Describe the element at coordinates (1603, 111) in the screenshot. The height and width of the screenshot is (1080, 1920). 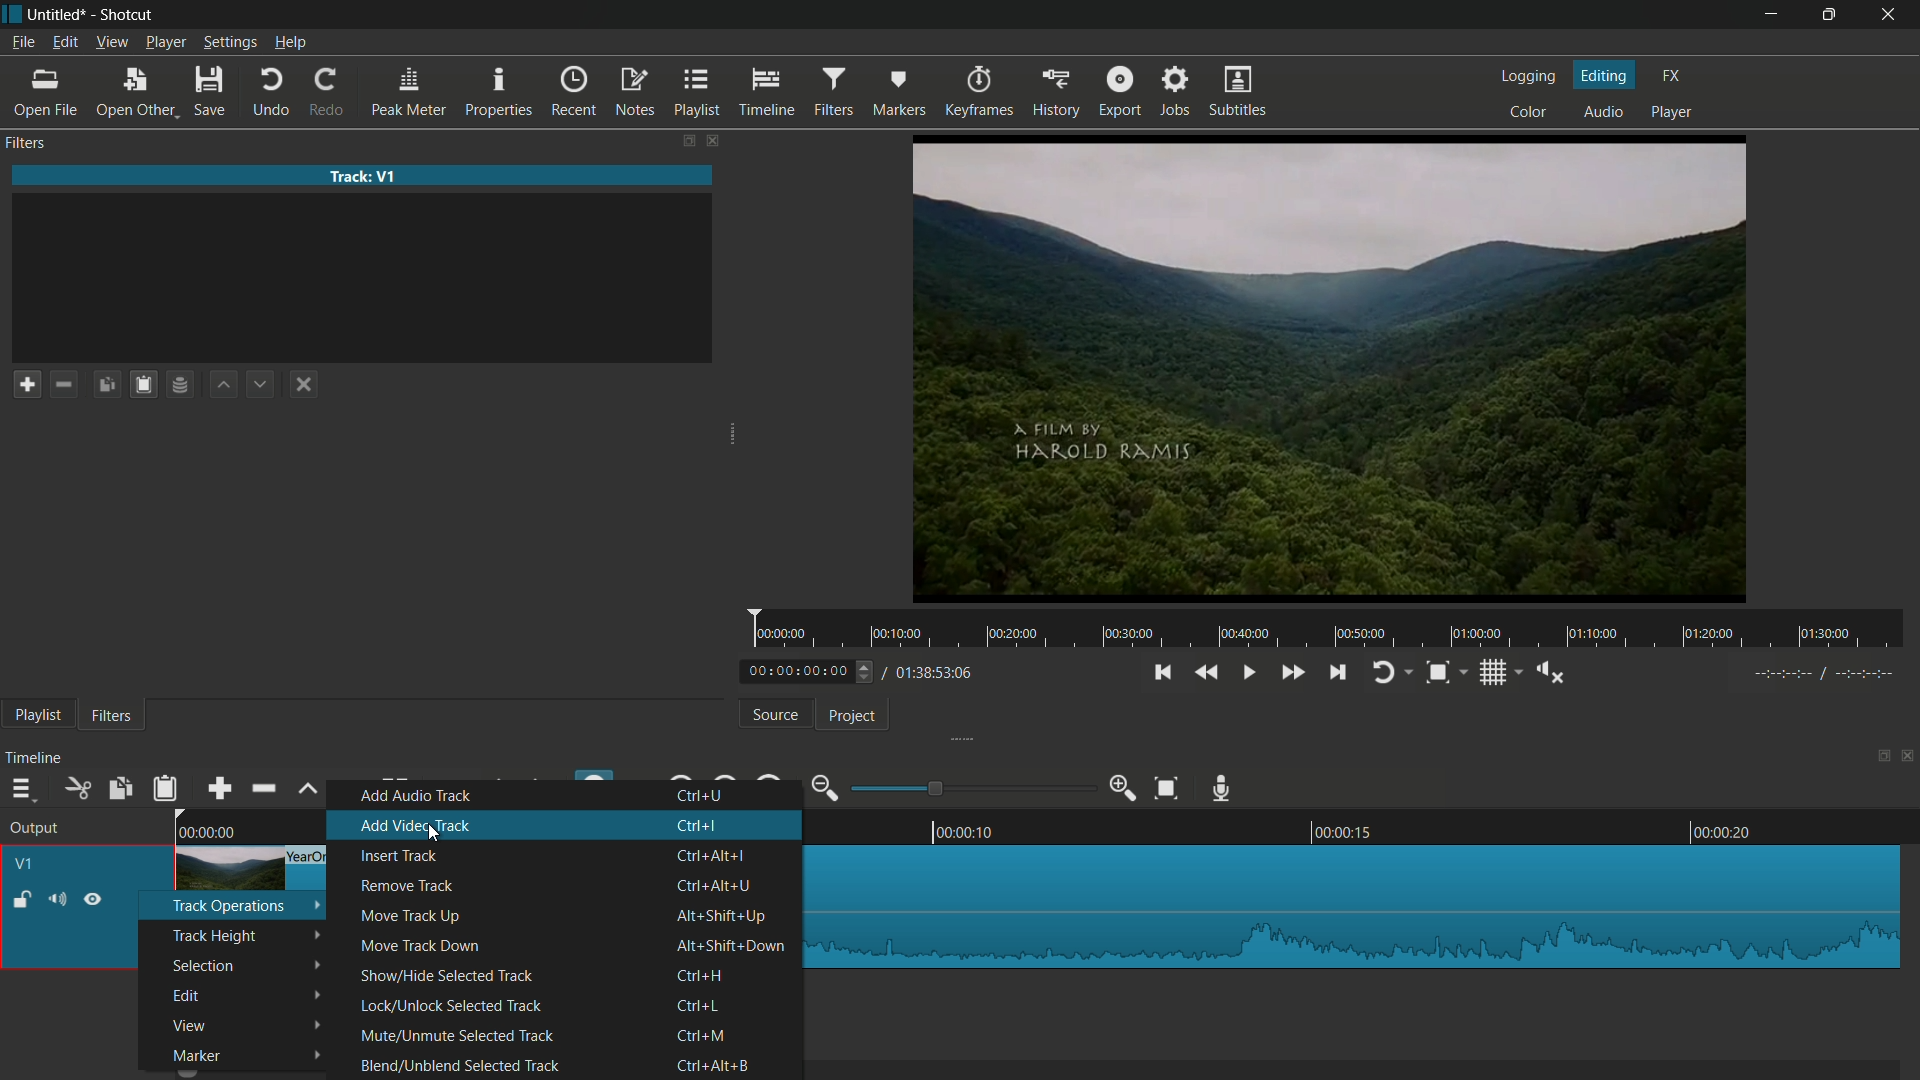
I see `audio` at that location.